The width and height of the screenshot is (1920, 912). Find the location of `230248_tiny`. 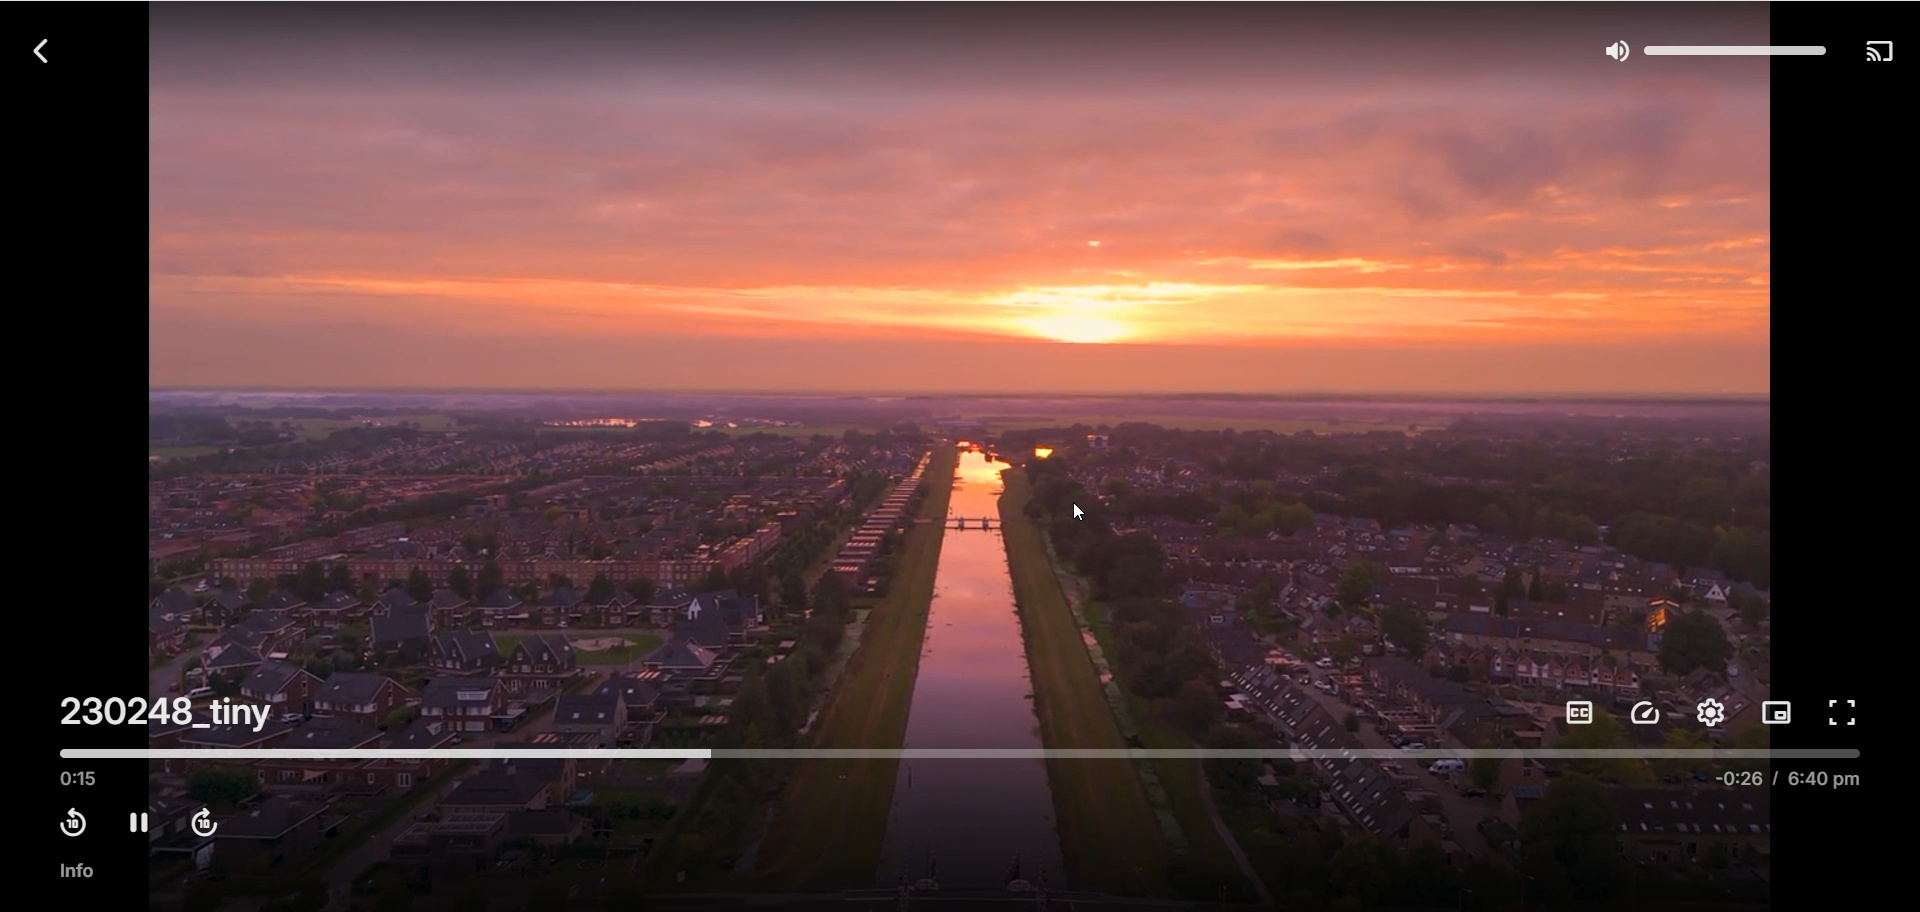

230248_tiny is located at coordinates (142, 708).